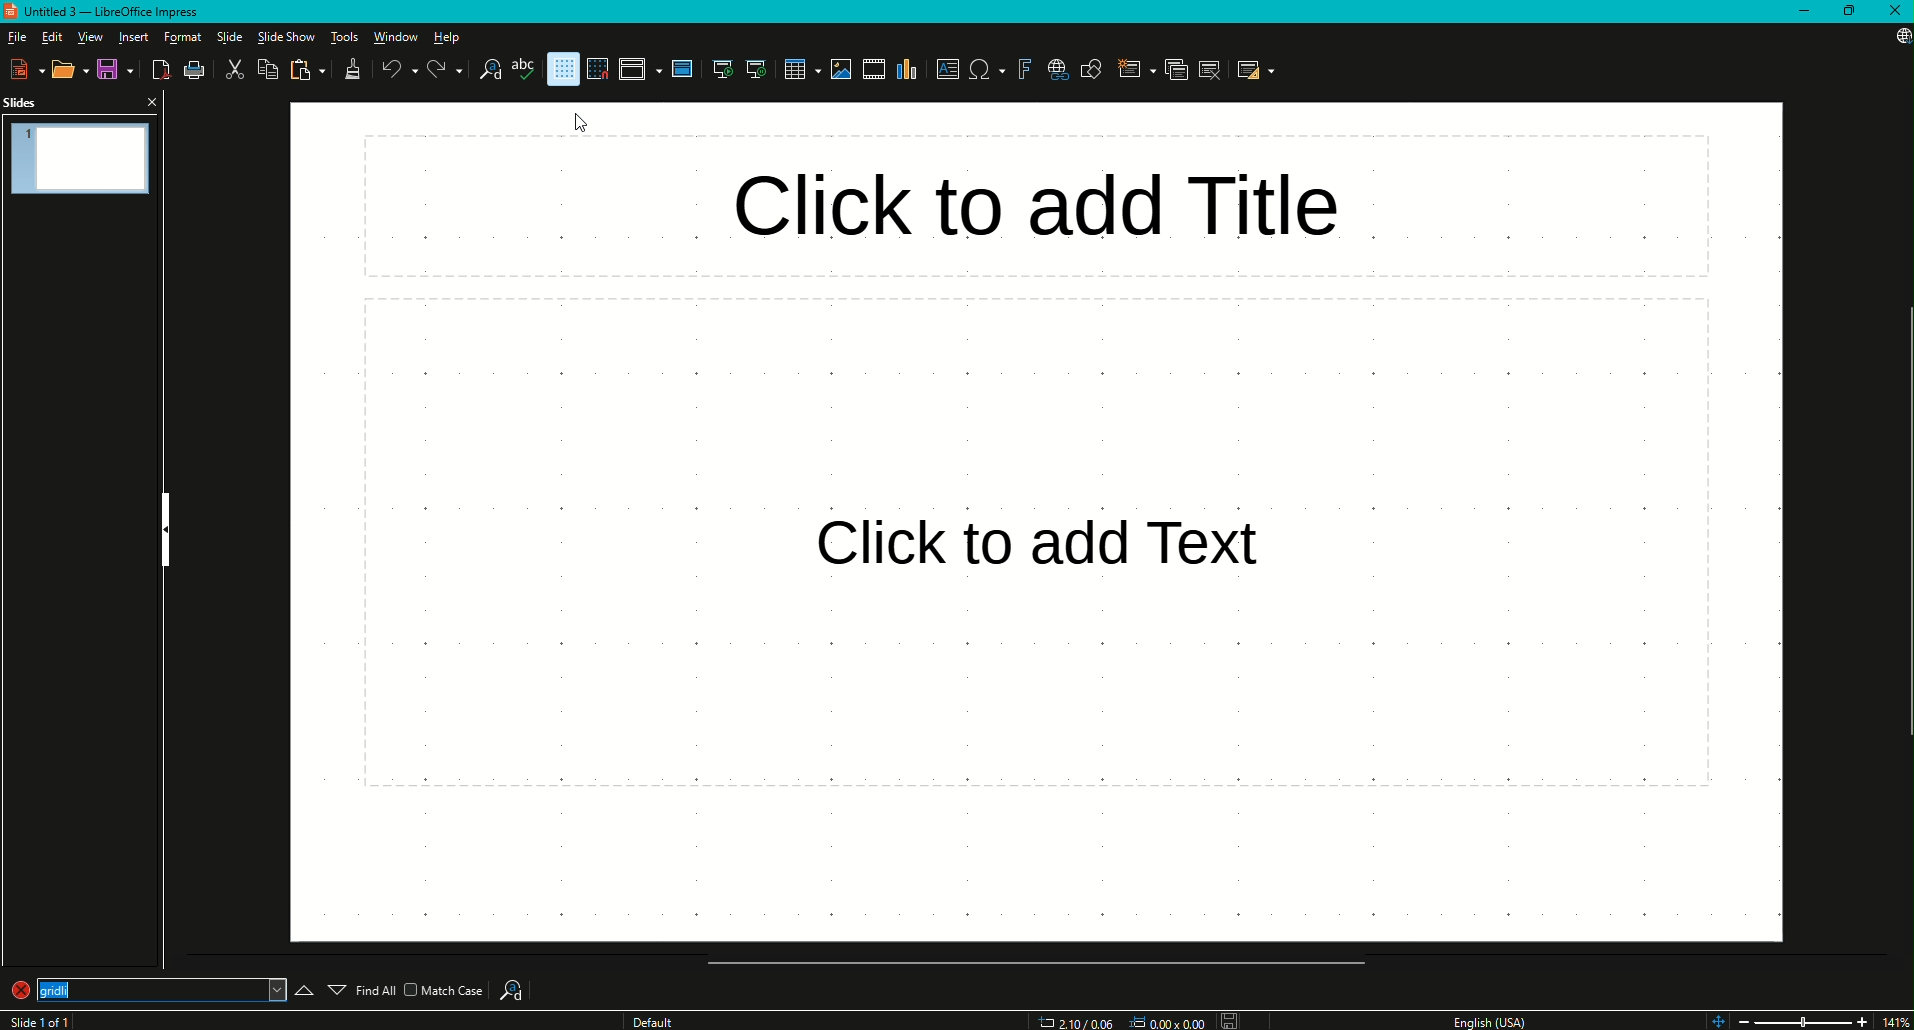  Describe the element at coordinates (640, 69) in the screenshot. I see `Display views` at that location.